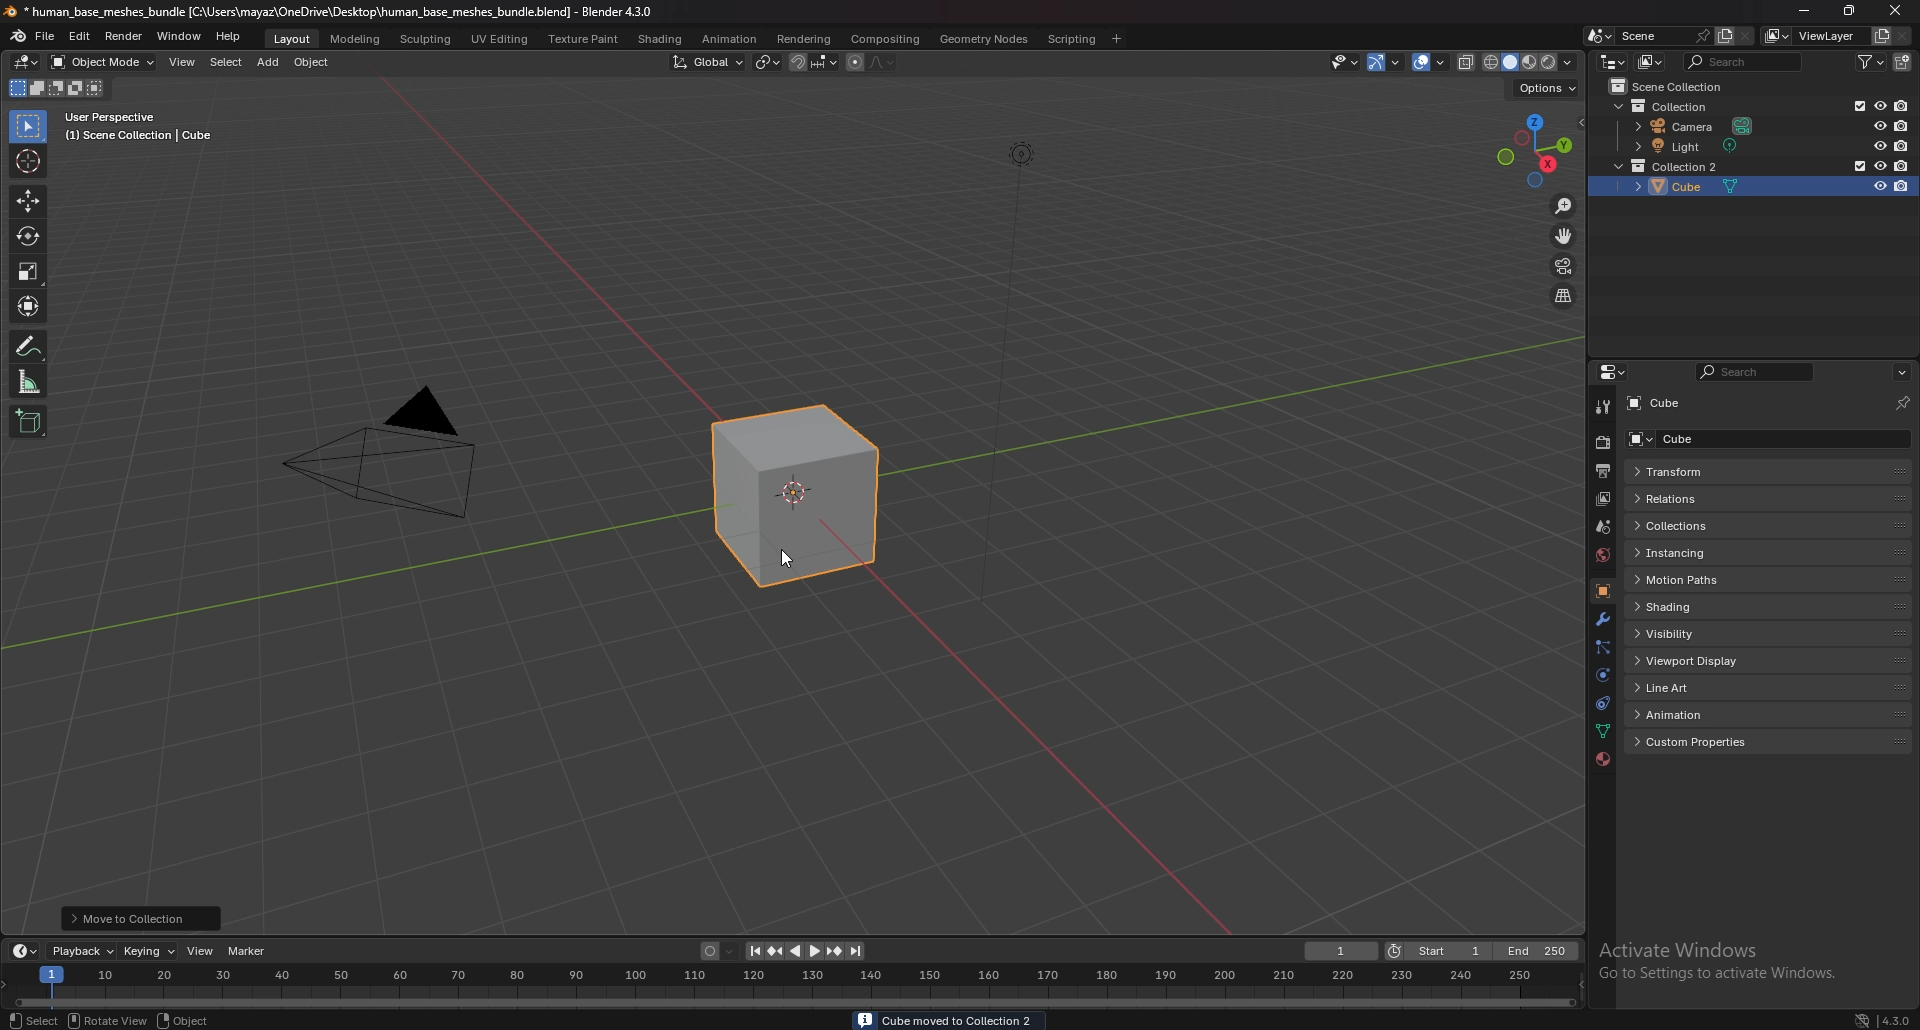  I want to click on collections, so click(1701, 526).